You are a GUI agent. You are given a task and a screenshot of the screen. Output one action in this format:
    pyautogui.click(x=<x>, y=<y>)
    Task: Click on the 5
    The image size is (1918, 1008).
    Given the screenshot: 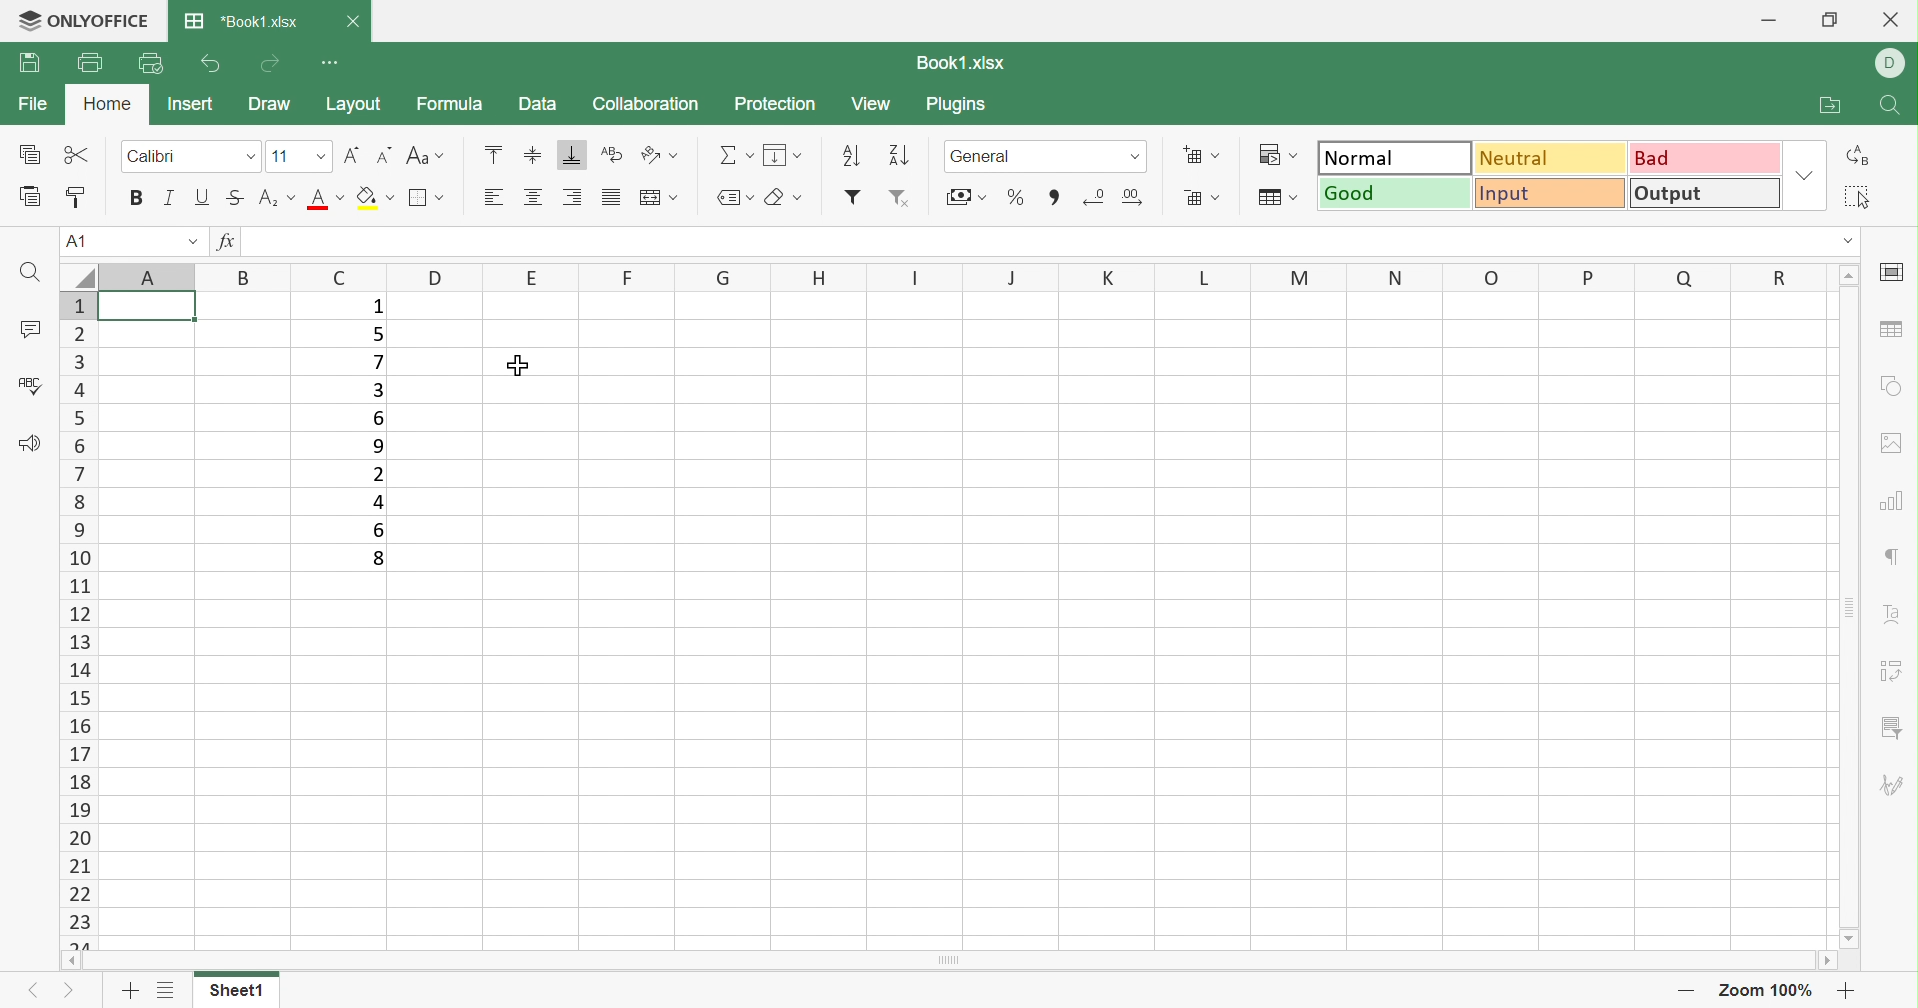 What is the action you would take?
    pyautogui.click(x=378, y=333)
    